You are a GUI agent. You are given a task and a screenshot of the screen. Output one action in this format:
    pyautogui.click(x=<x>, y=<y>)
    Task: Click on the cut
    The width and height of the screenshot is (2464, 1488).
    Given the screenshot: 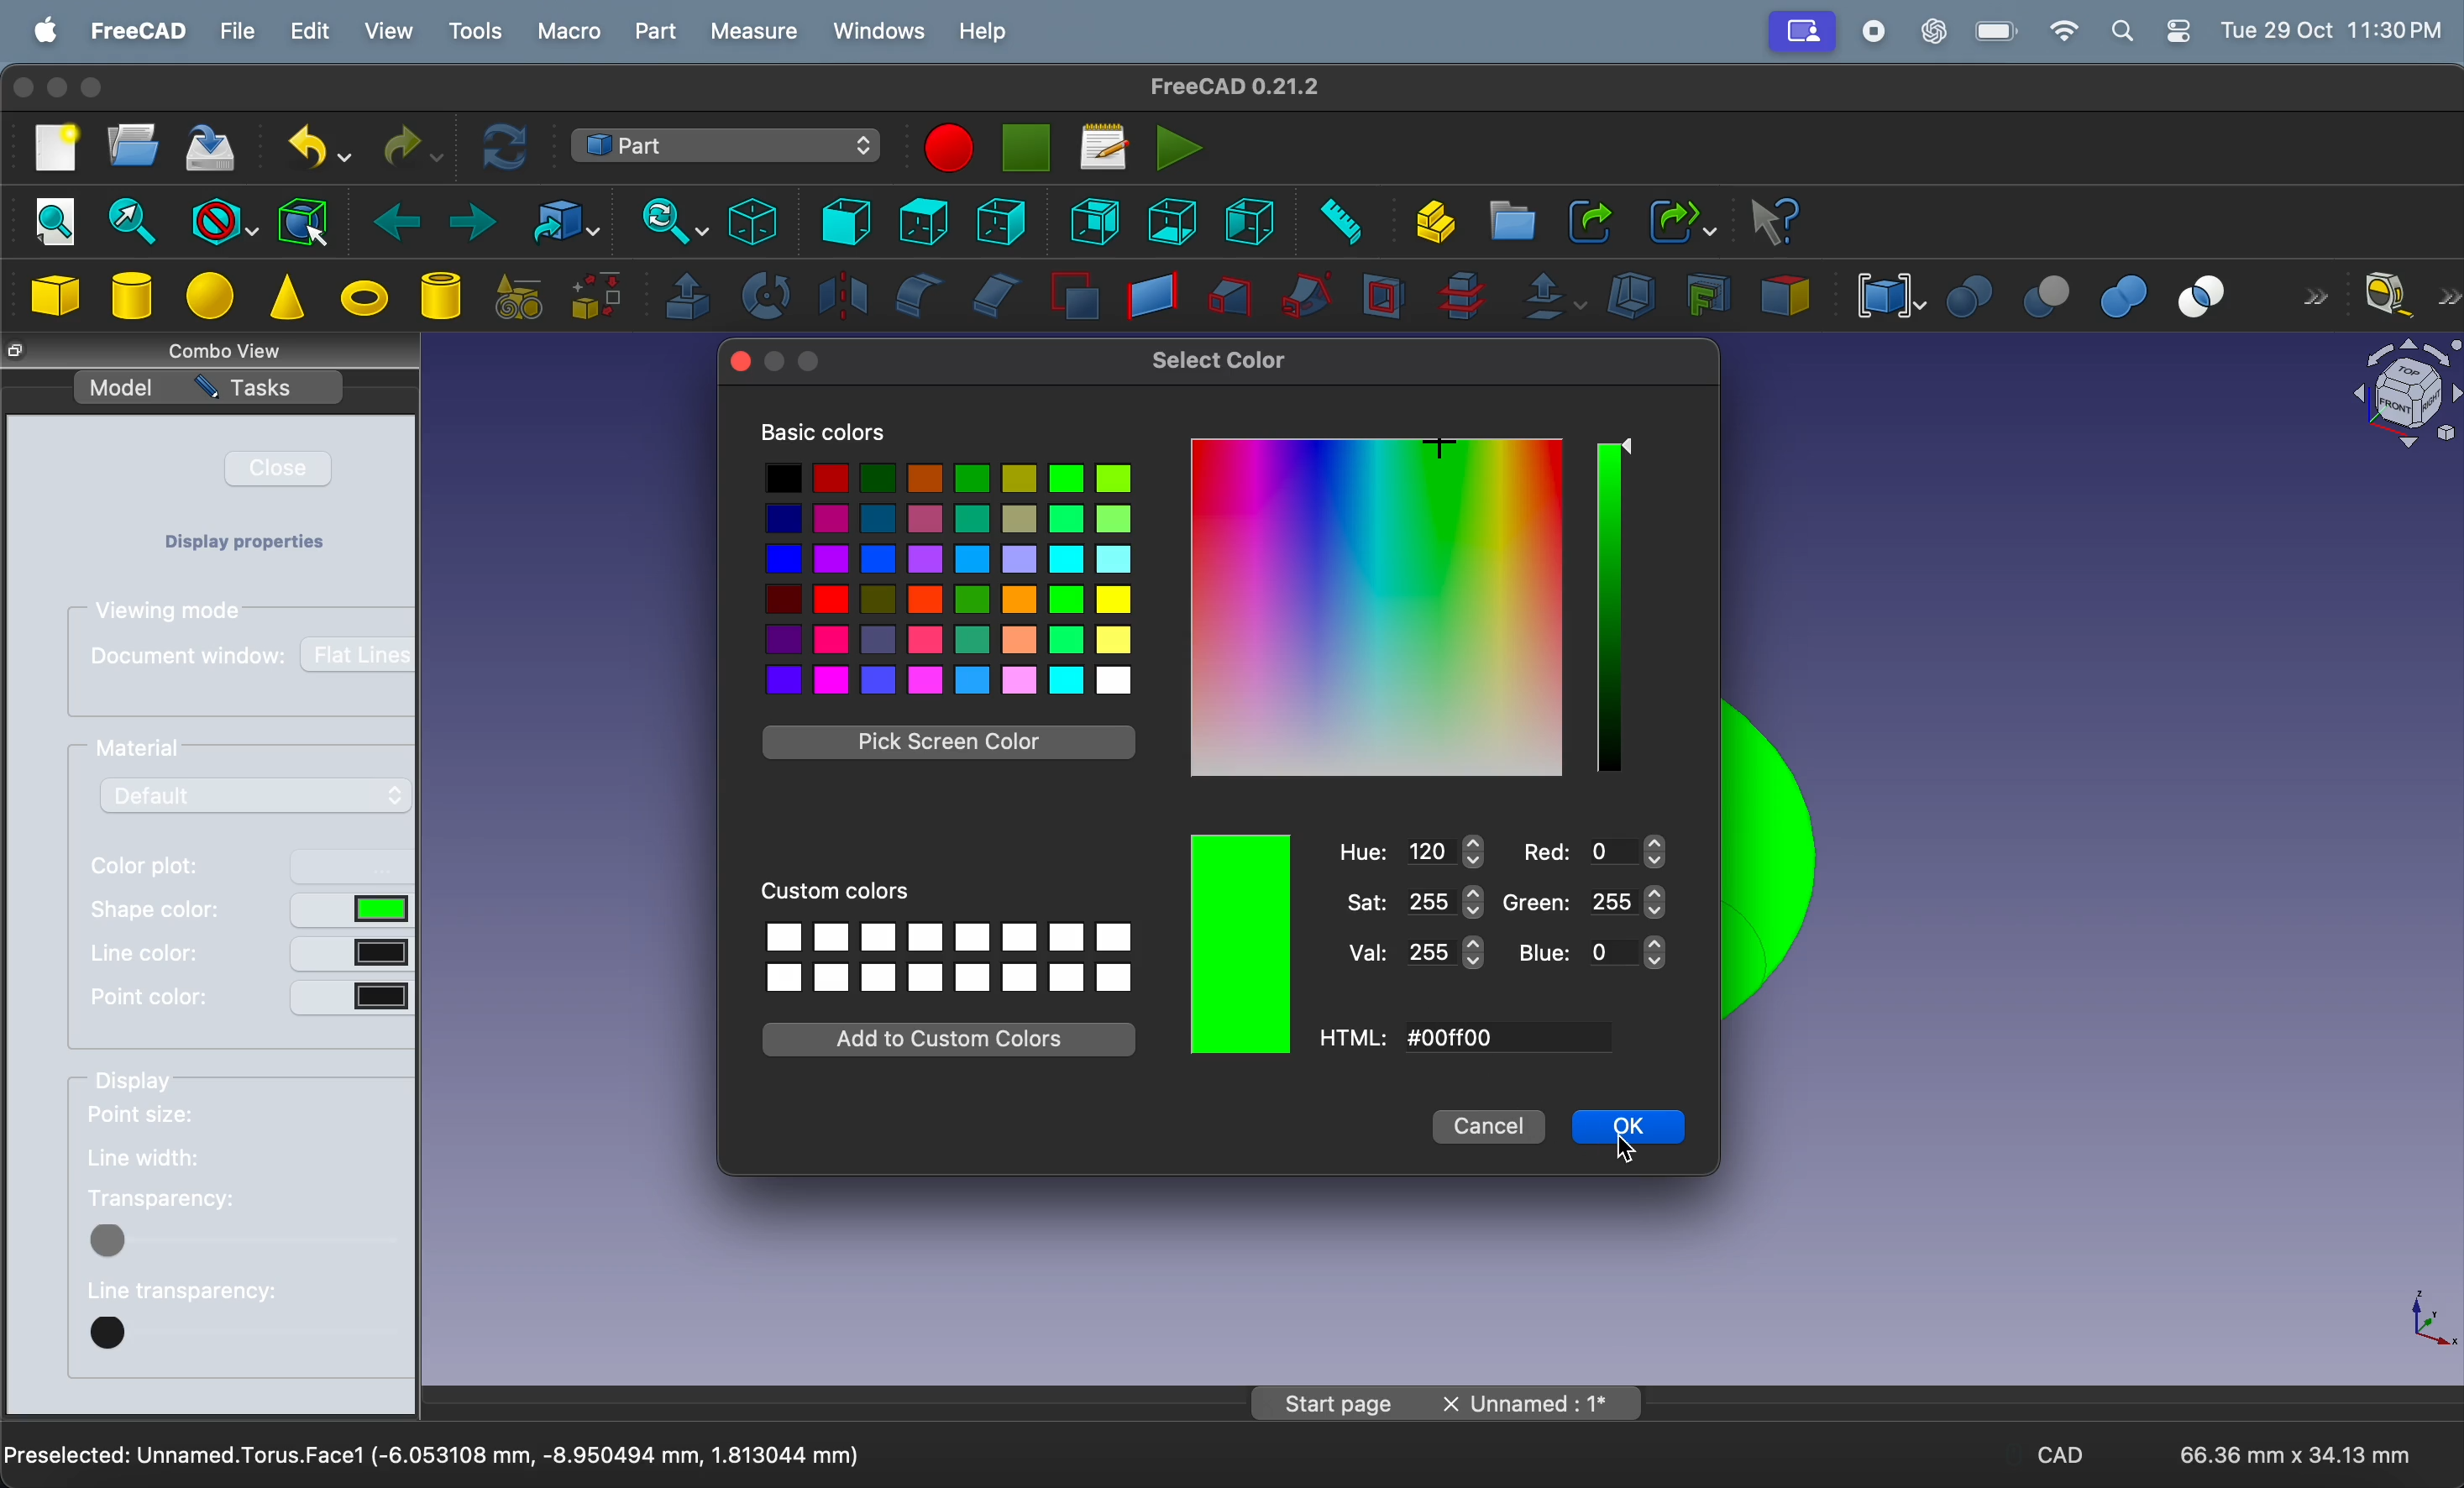 What is the action you would take?
    pyautogui.click(x=2038, y=292)
    